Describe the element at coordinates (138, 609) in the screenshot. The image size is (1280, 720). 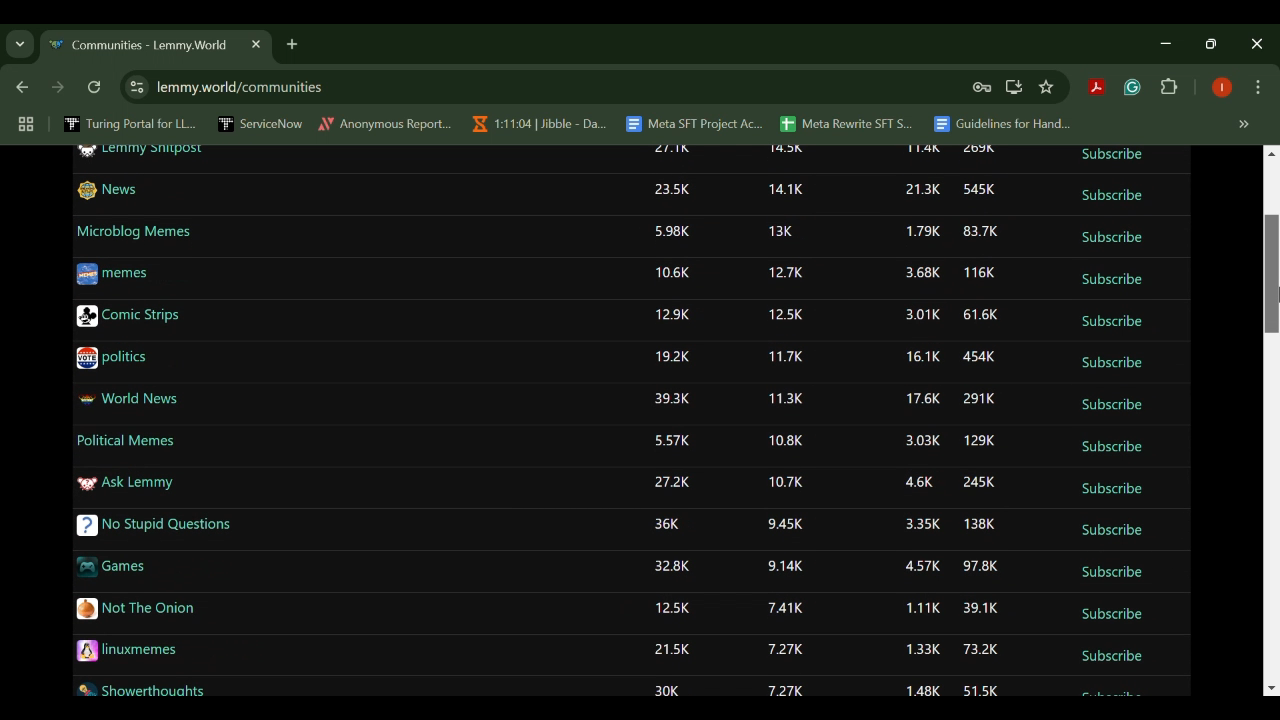
I see `Not The Onion` at that location.